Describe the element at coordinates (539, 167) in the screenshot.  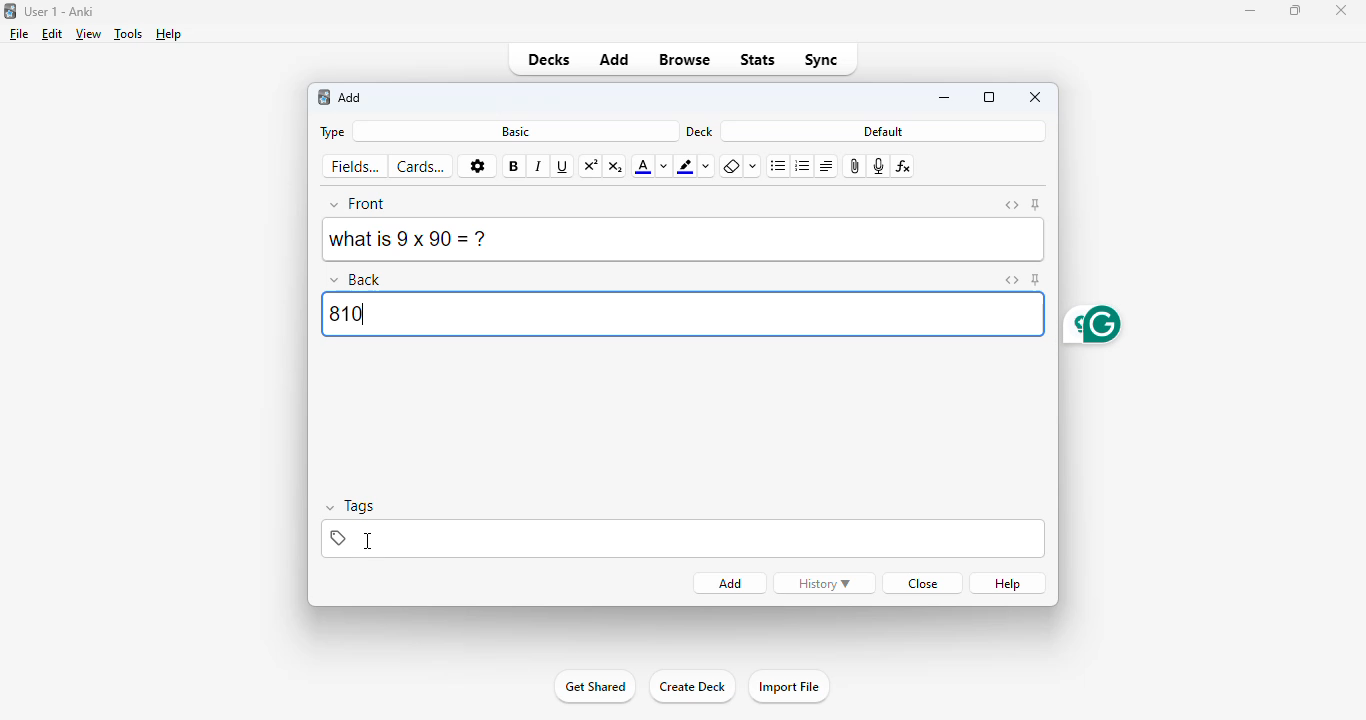
I see `italic` at that location.